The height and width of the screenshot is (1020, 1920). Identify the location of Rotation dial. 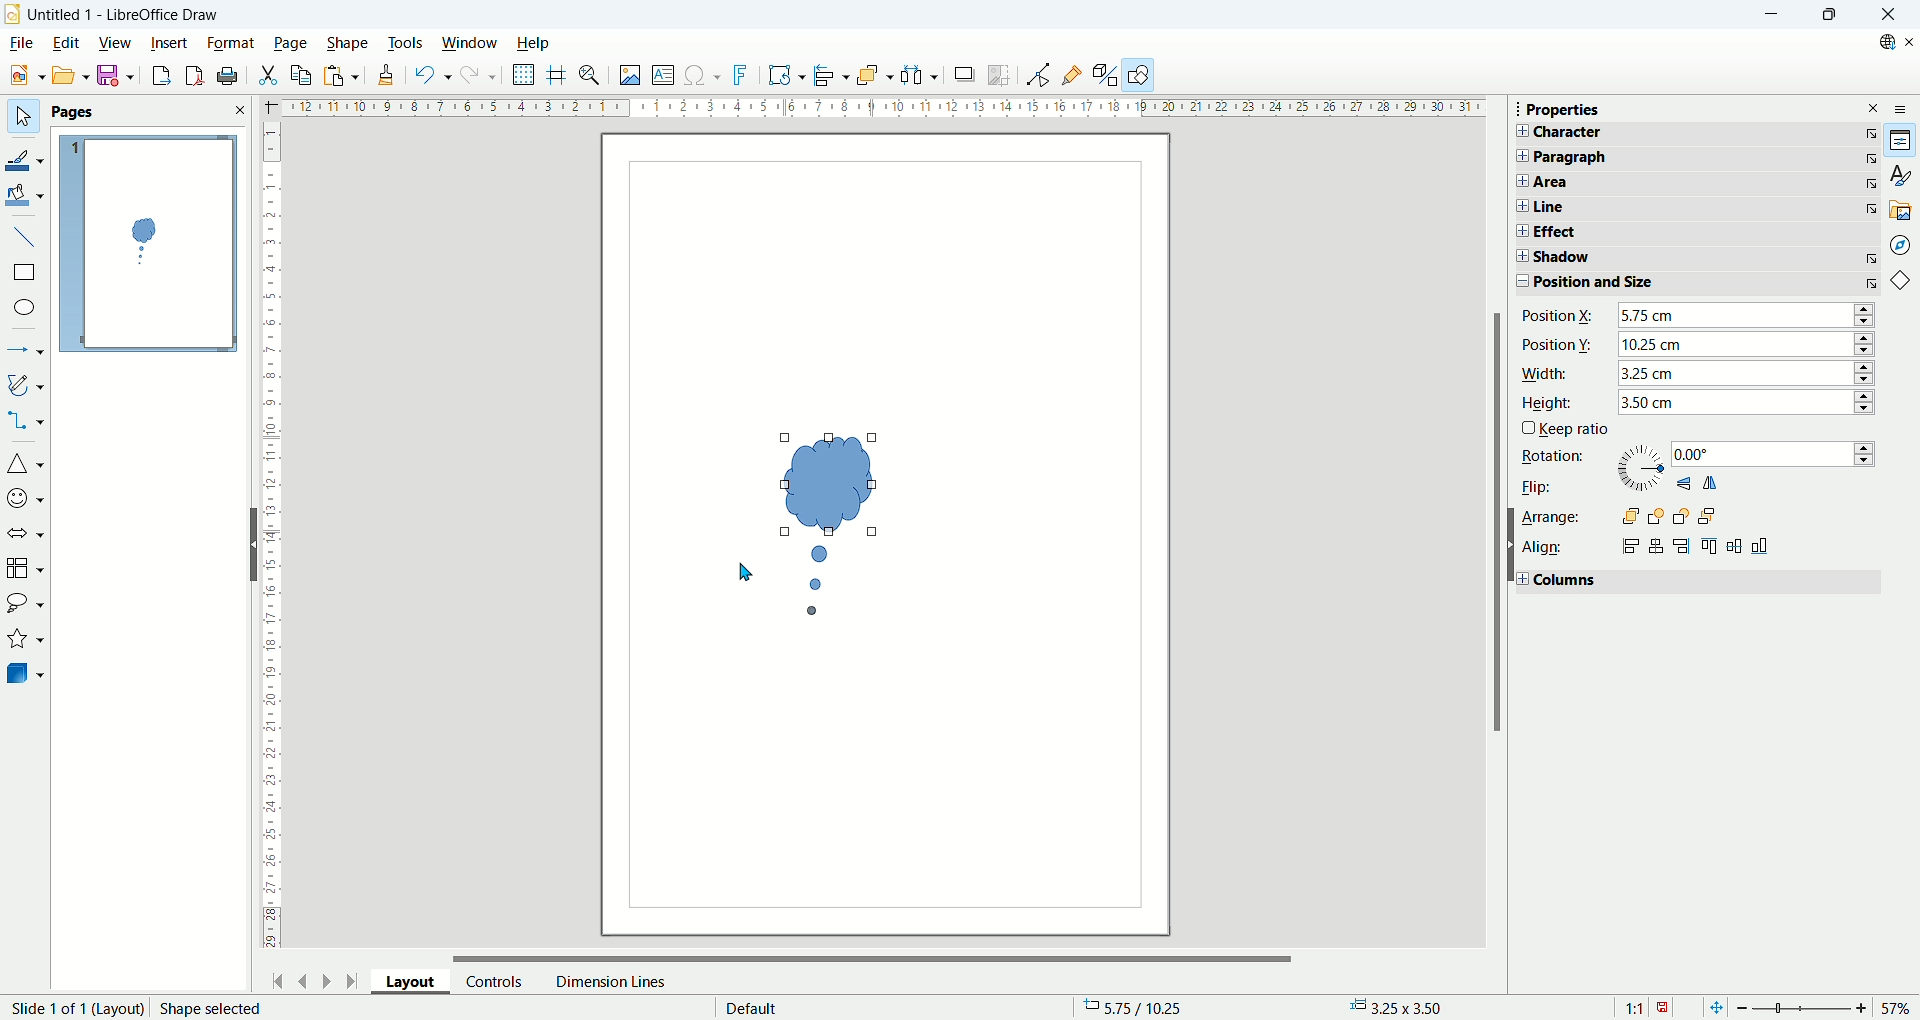
(1641, 468).